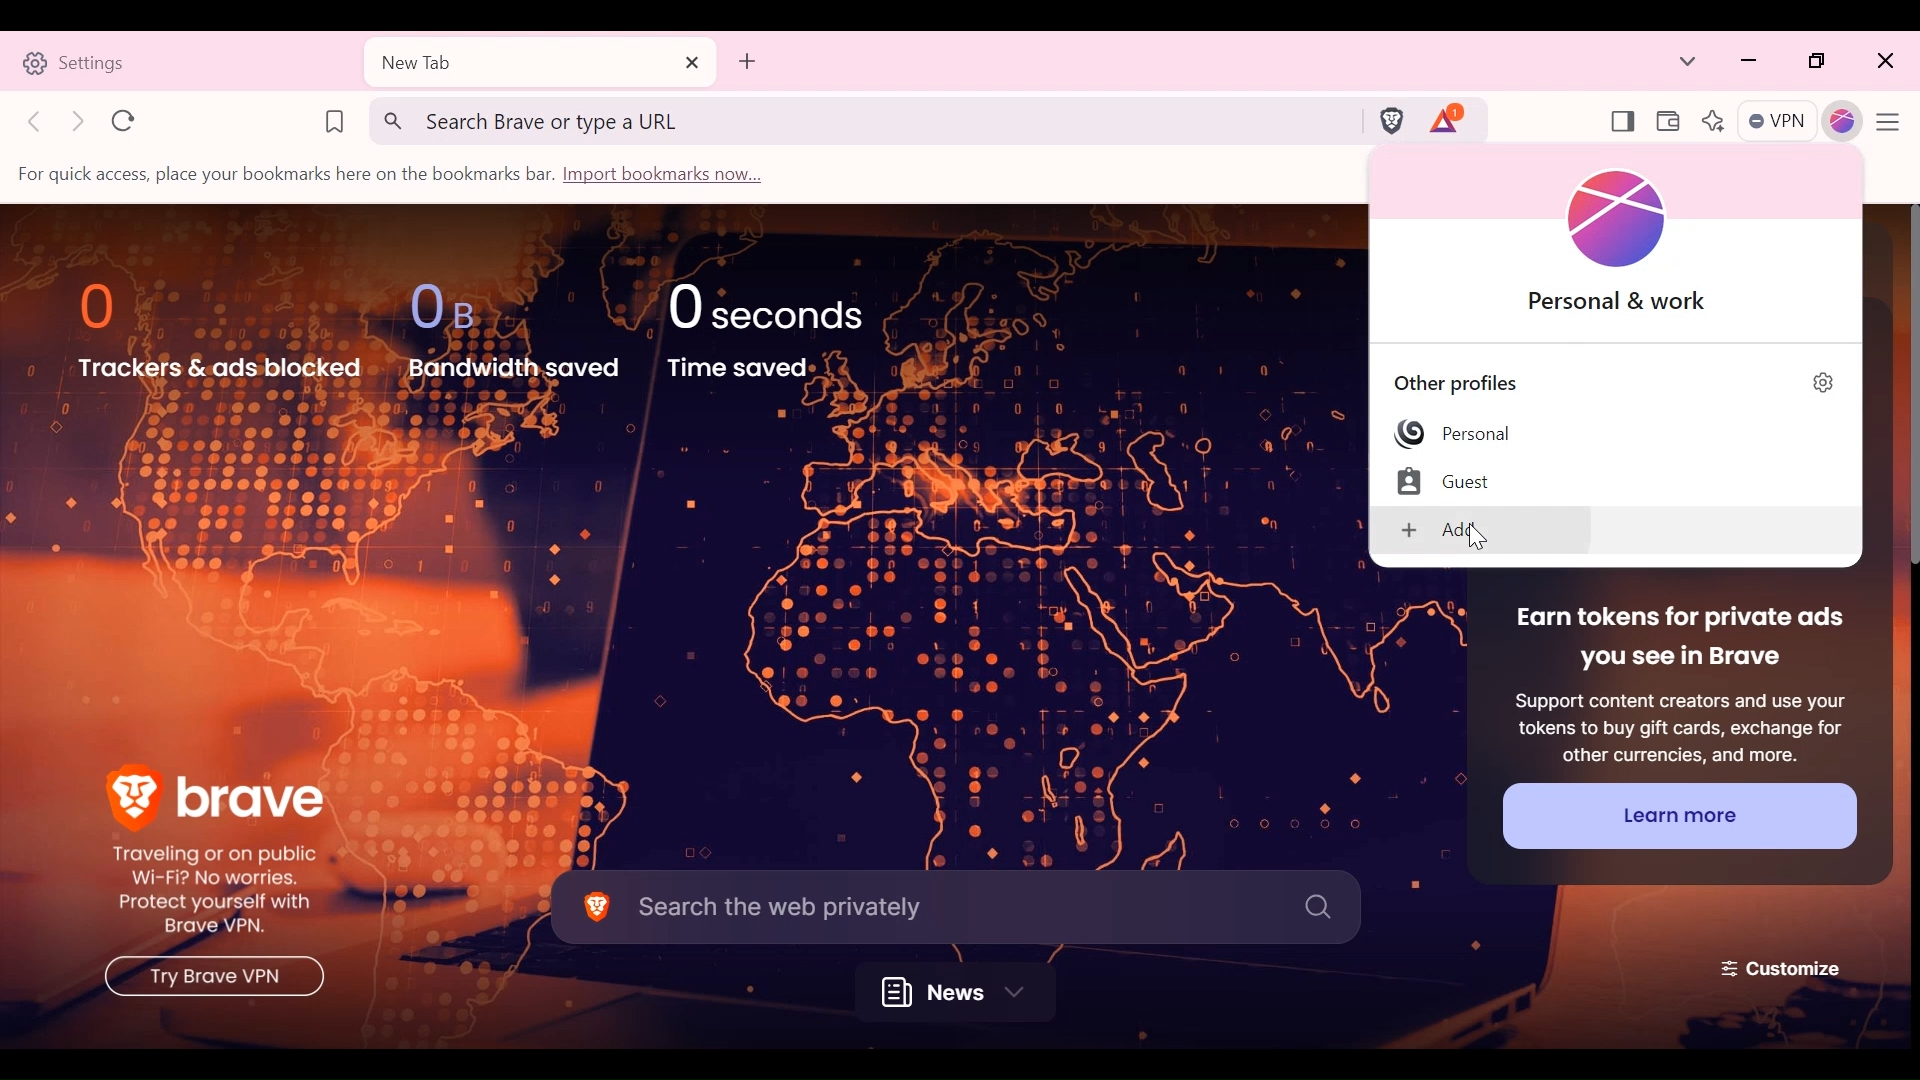  Describe the element at coordinates (1844, 123) in the screenshot. I see `Profiles` at that location.